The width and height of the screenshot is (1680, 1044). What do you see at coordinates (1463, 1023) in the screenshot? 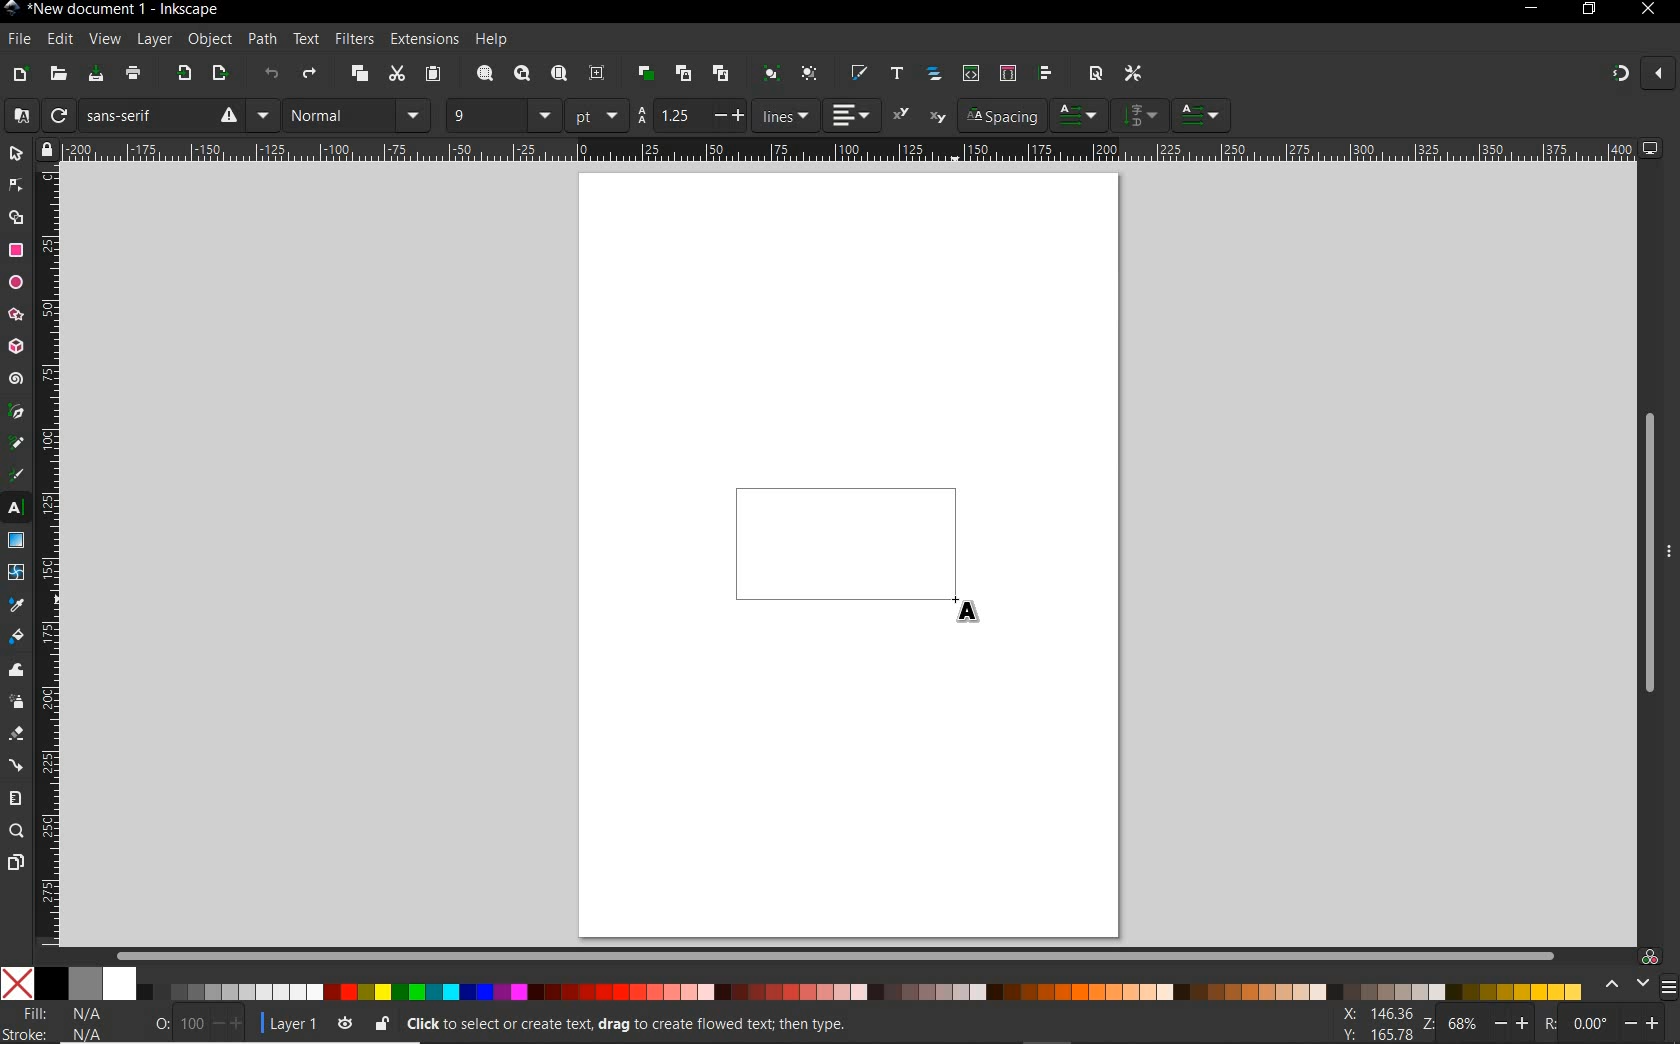
I see `68` at bounding box center [1463, 1023].